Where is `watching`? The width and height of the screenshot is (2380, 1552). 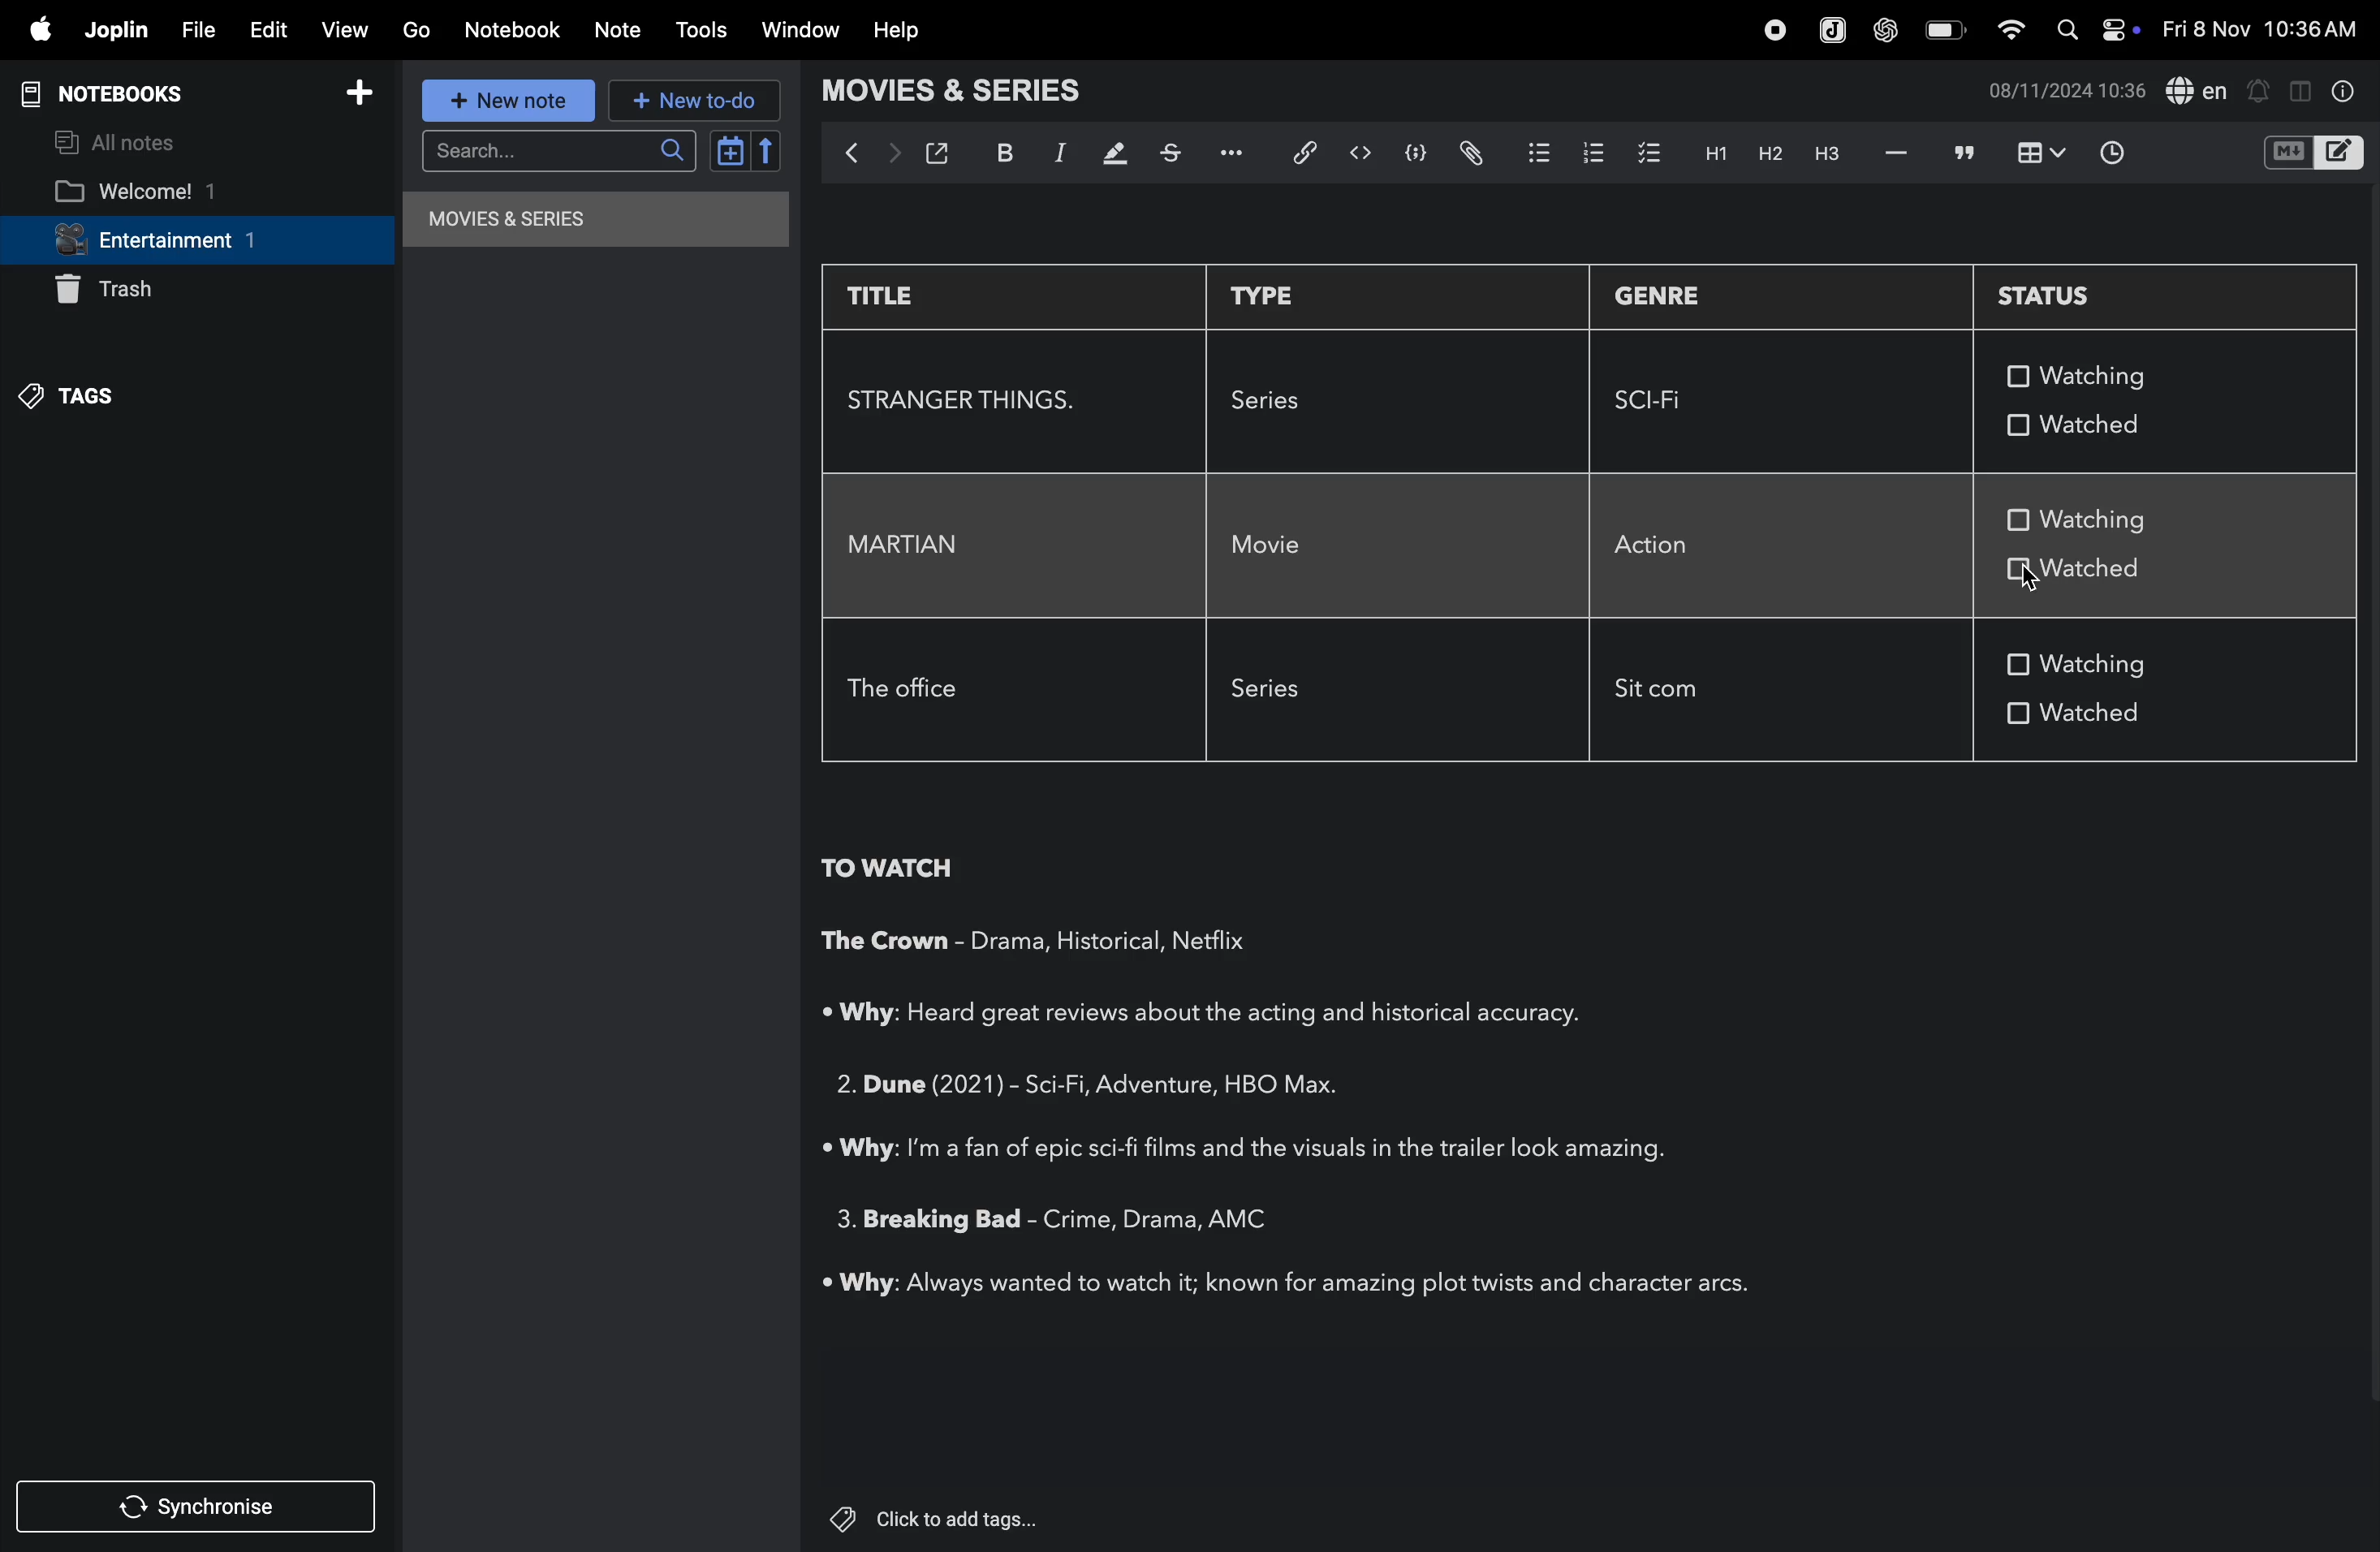
watching is located at coordinates (2107, 520).